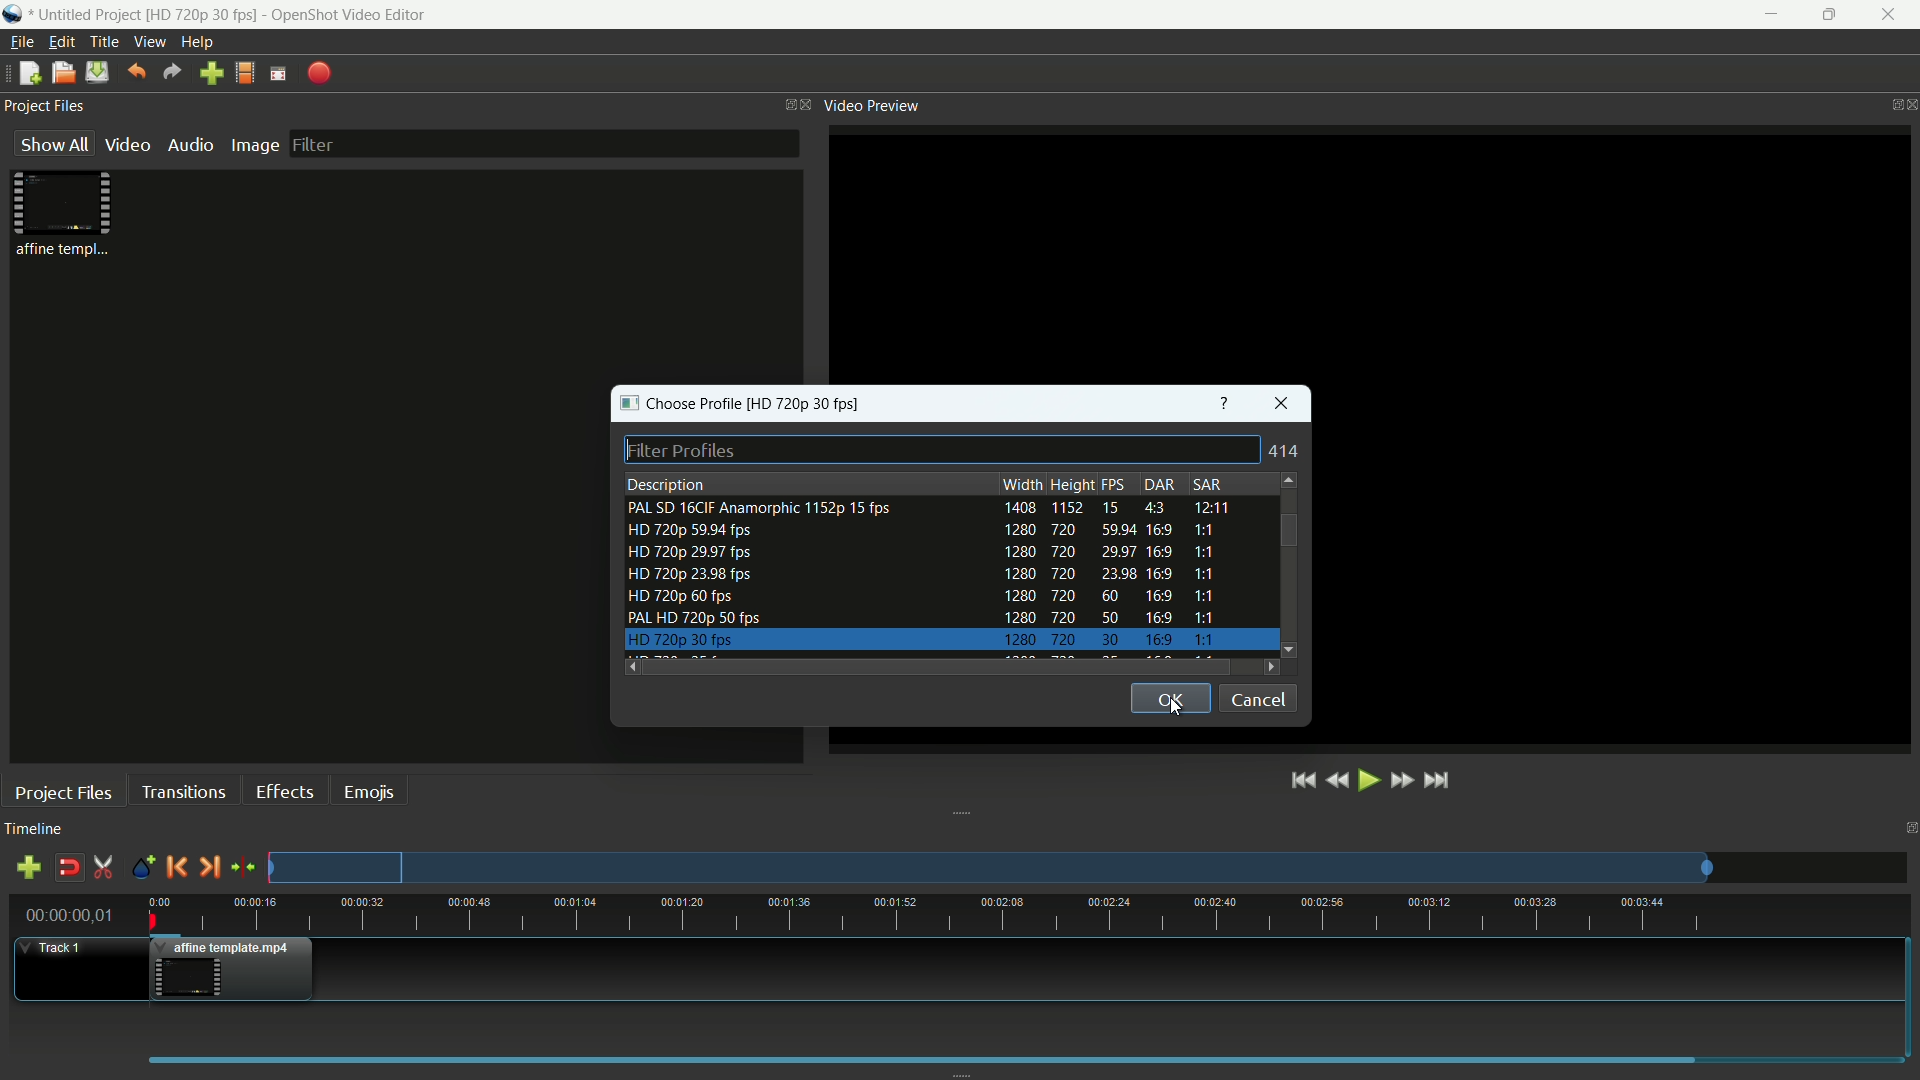 The width and height of the screenshot is (1920, 1080). I want to click on profile-5, so click(927, 595).